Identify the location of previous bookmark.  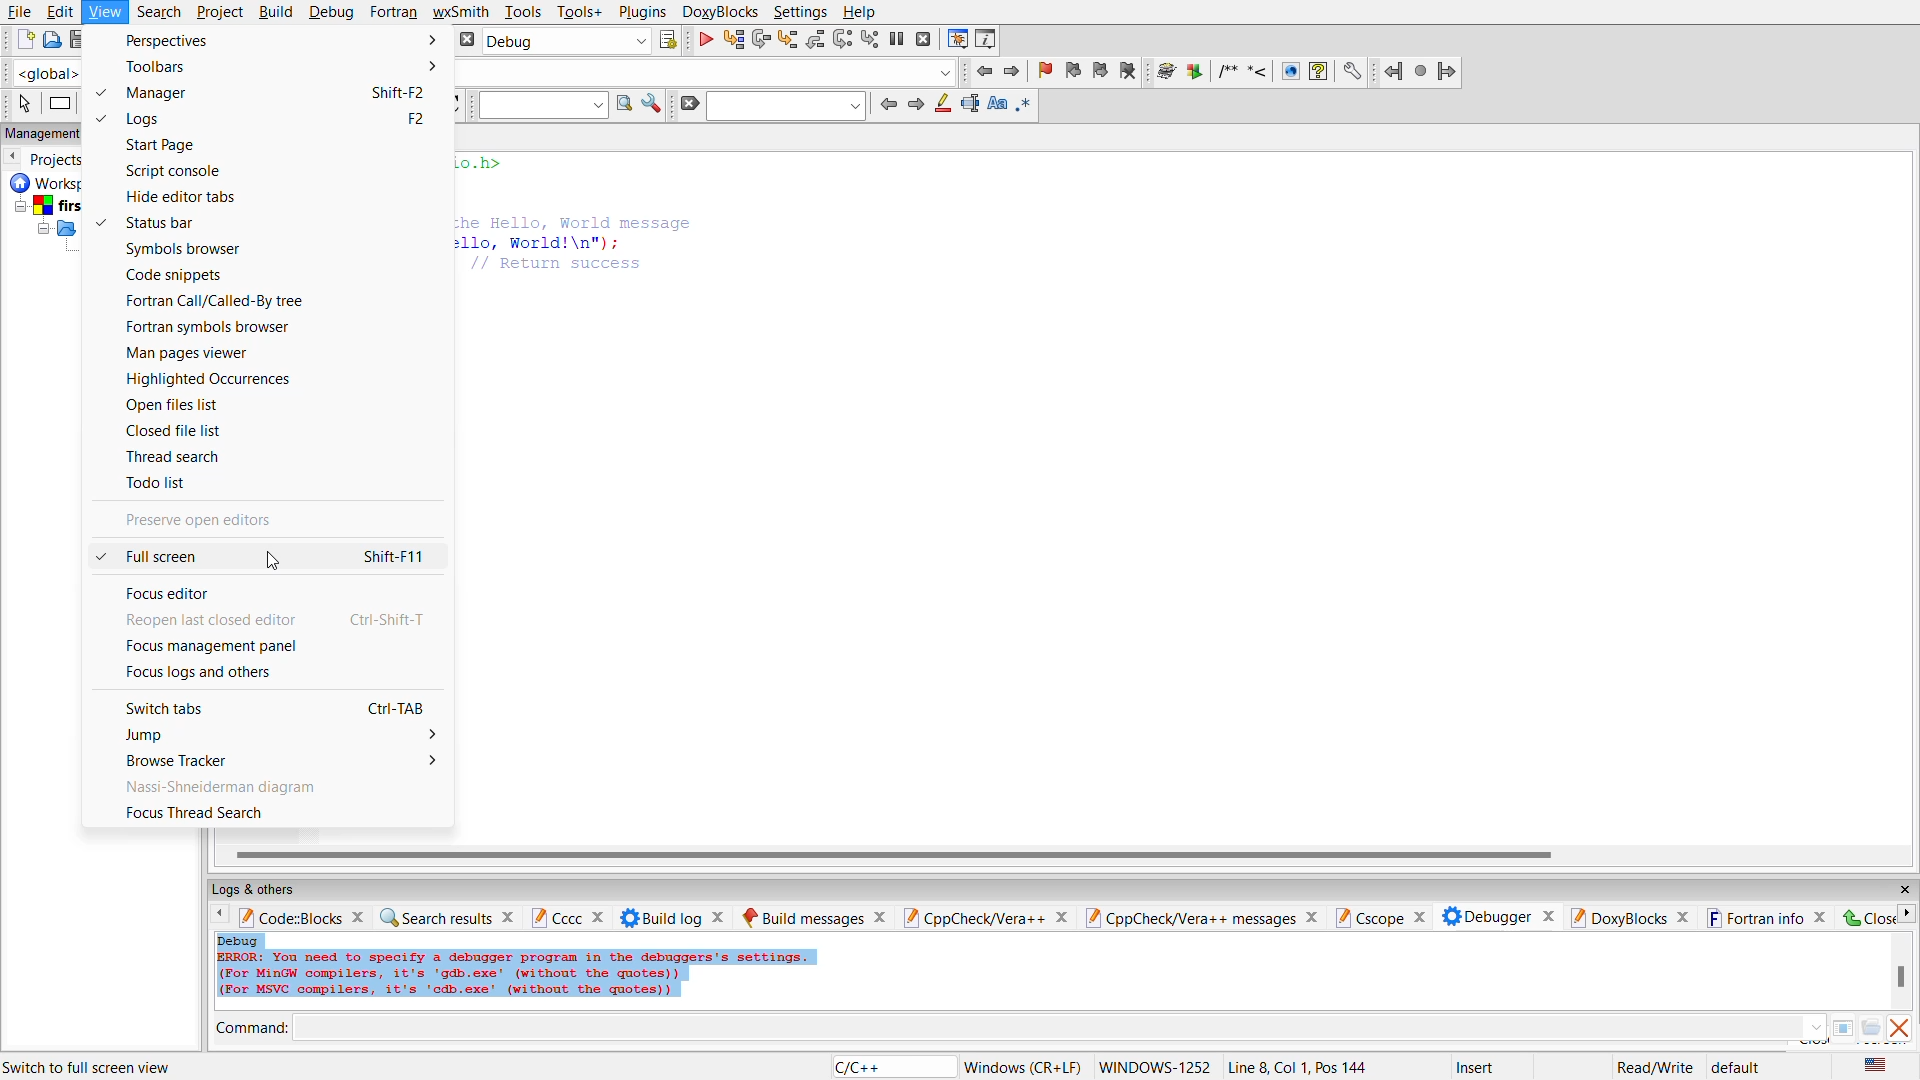
(1074, 71).